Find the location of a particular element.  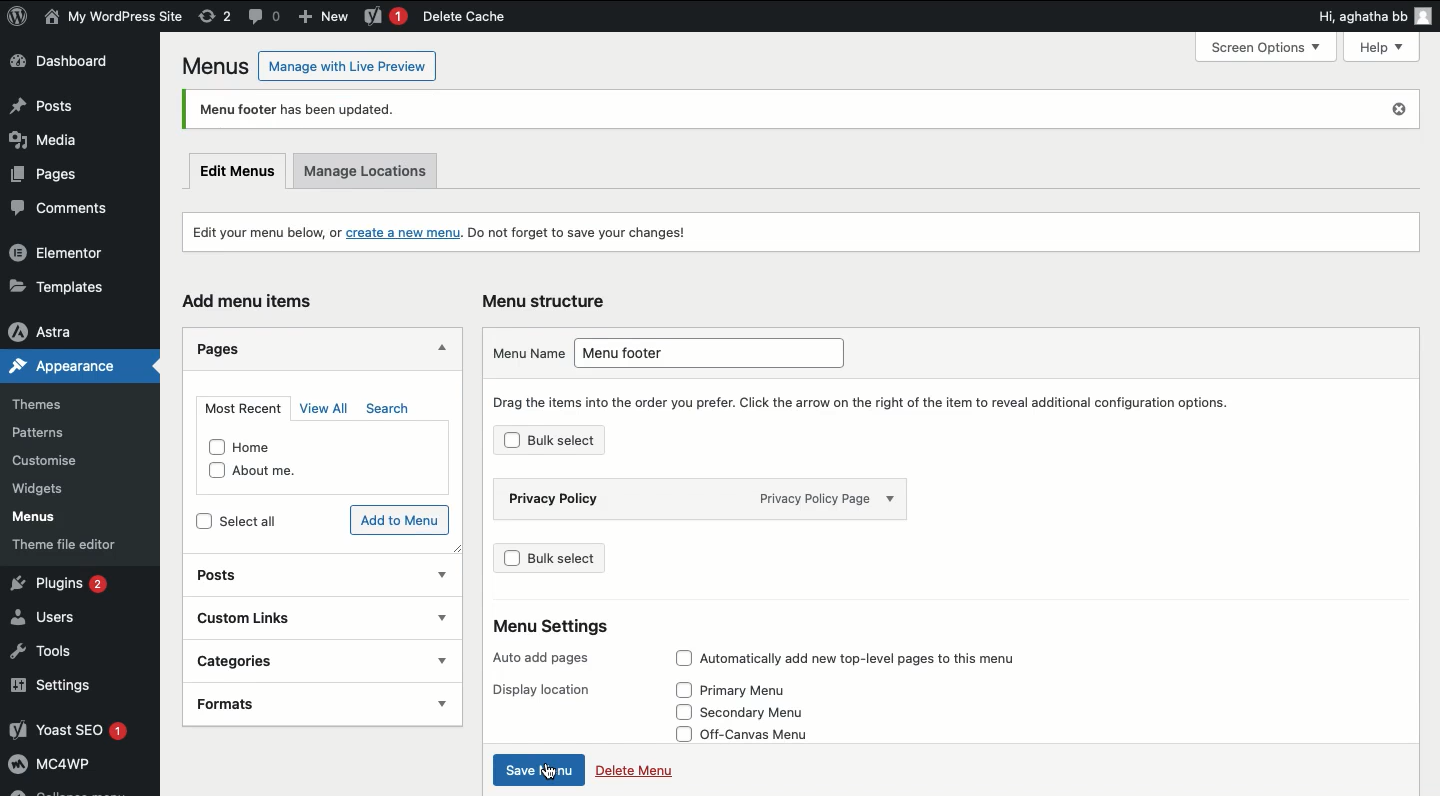

Display location is located at coordinates (545, 690).